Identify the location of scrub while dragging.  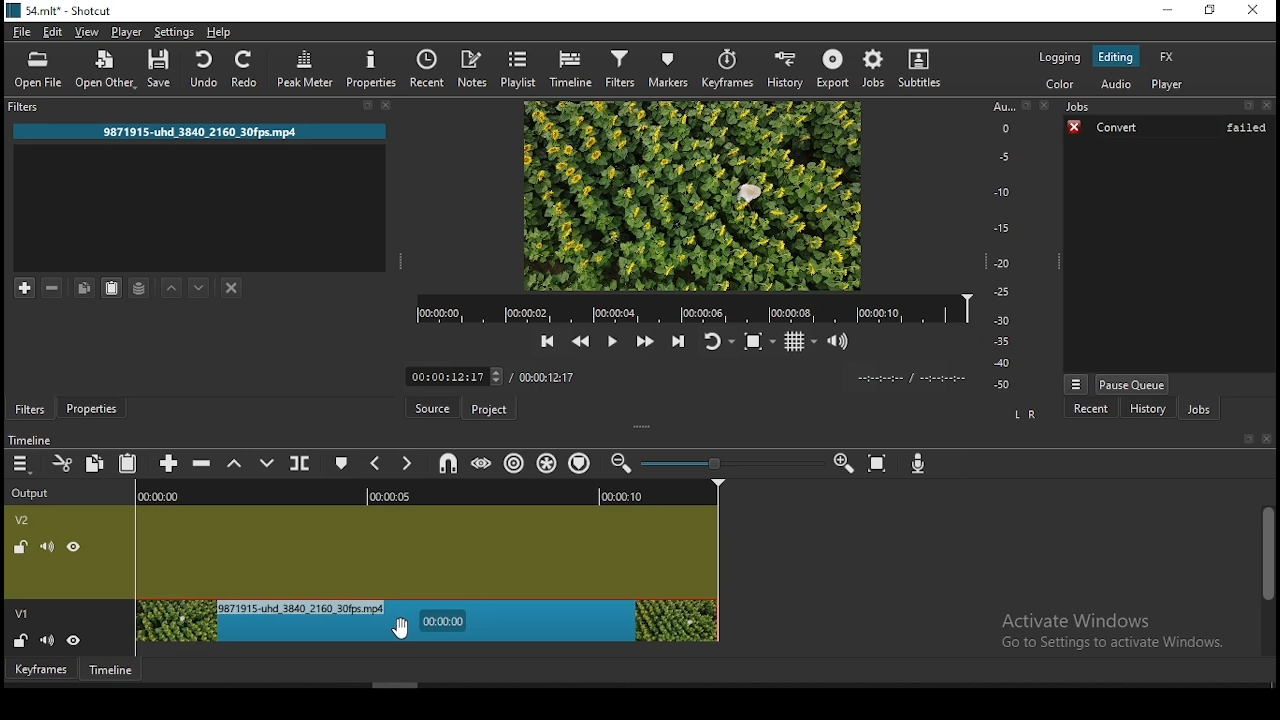
(483, 463).